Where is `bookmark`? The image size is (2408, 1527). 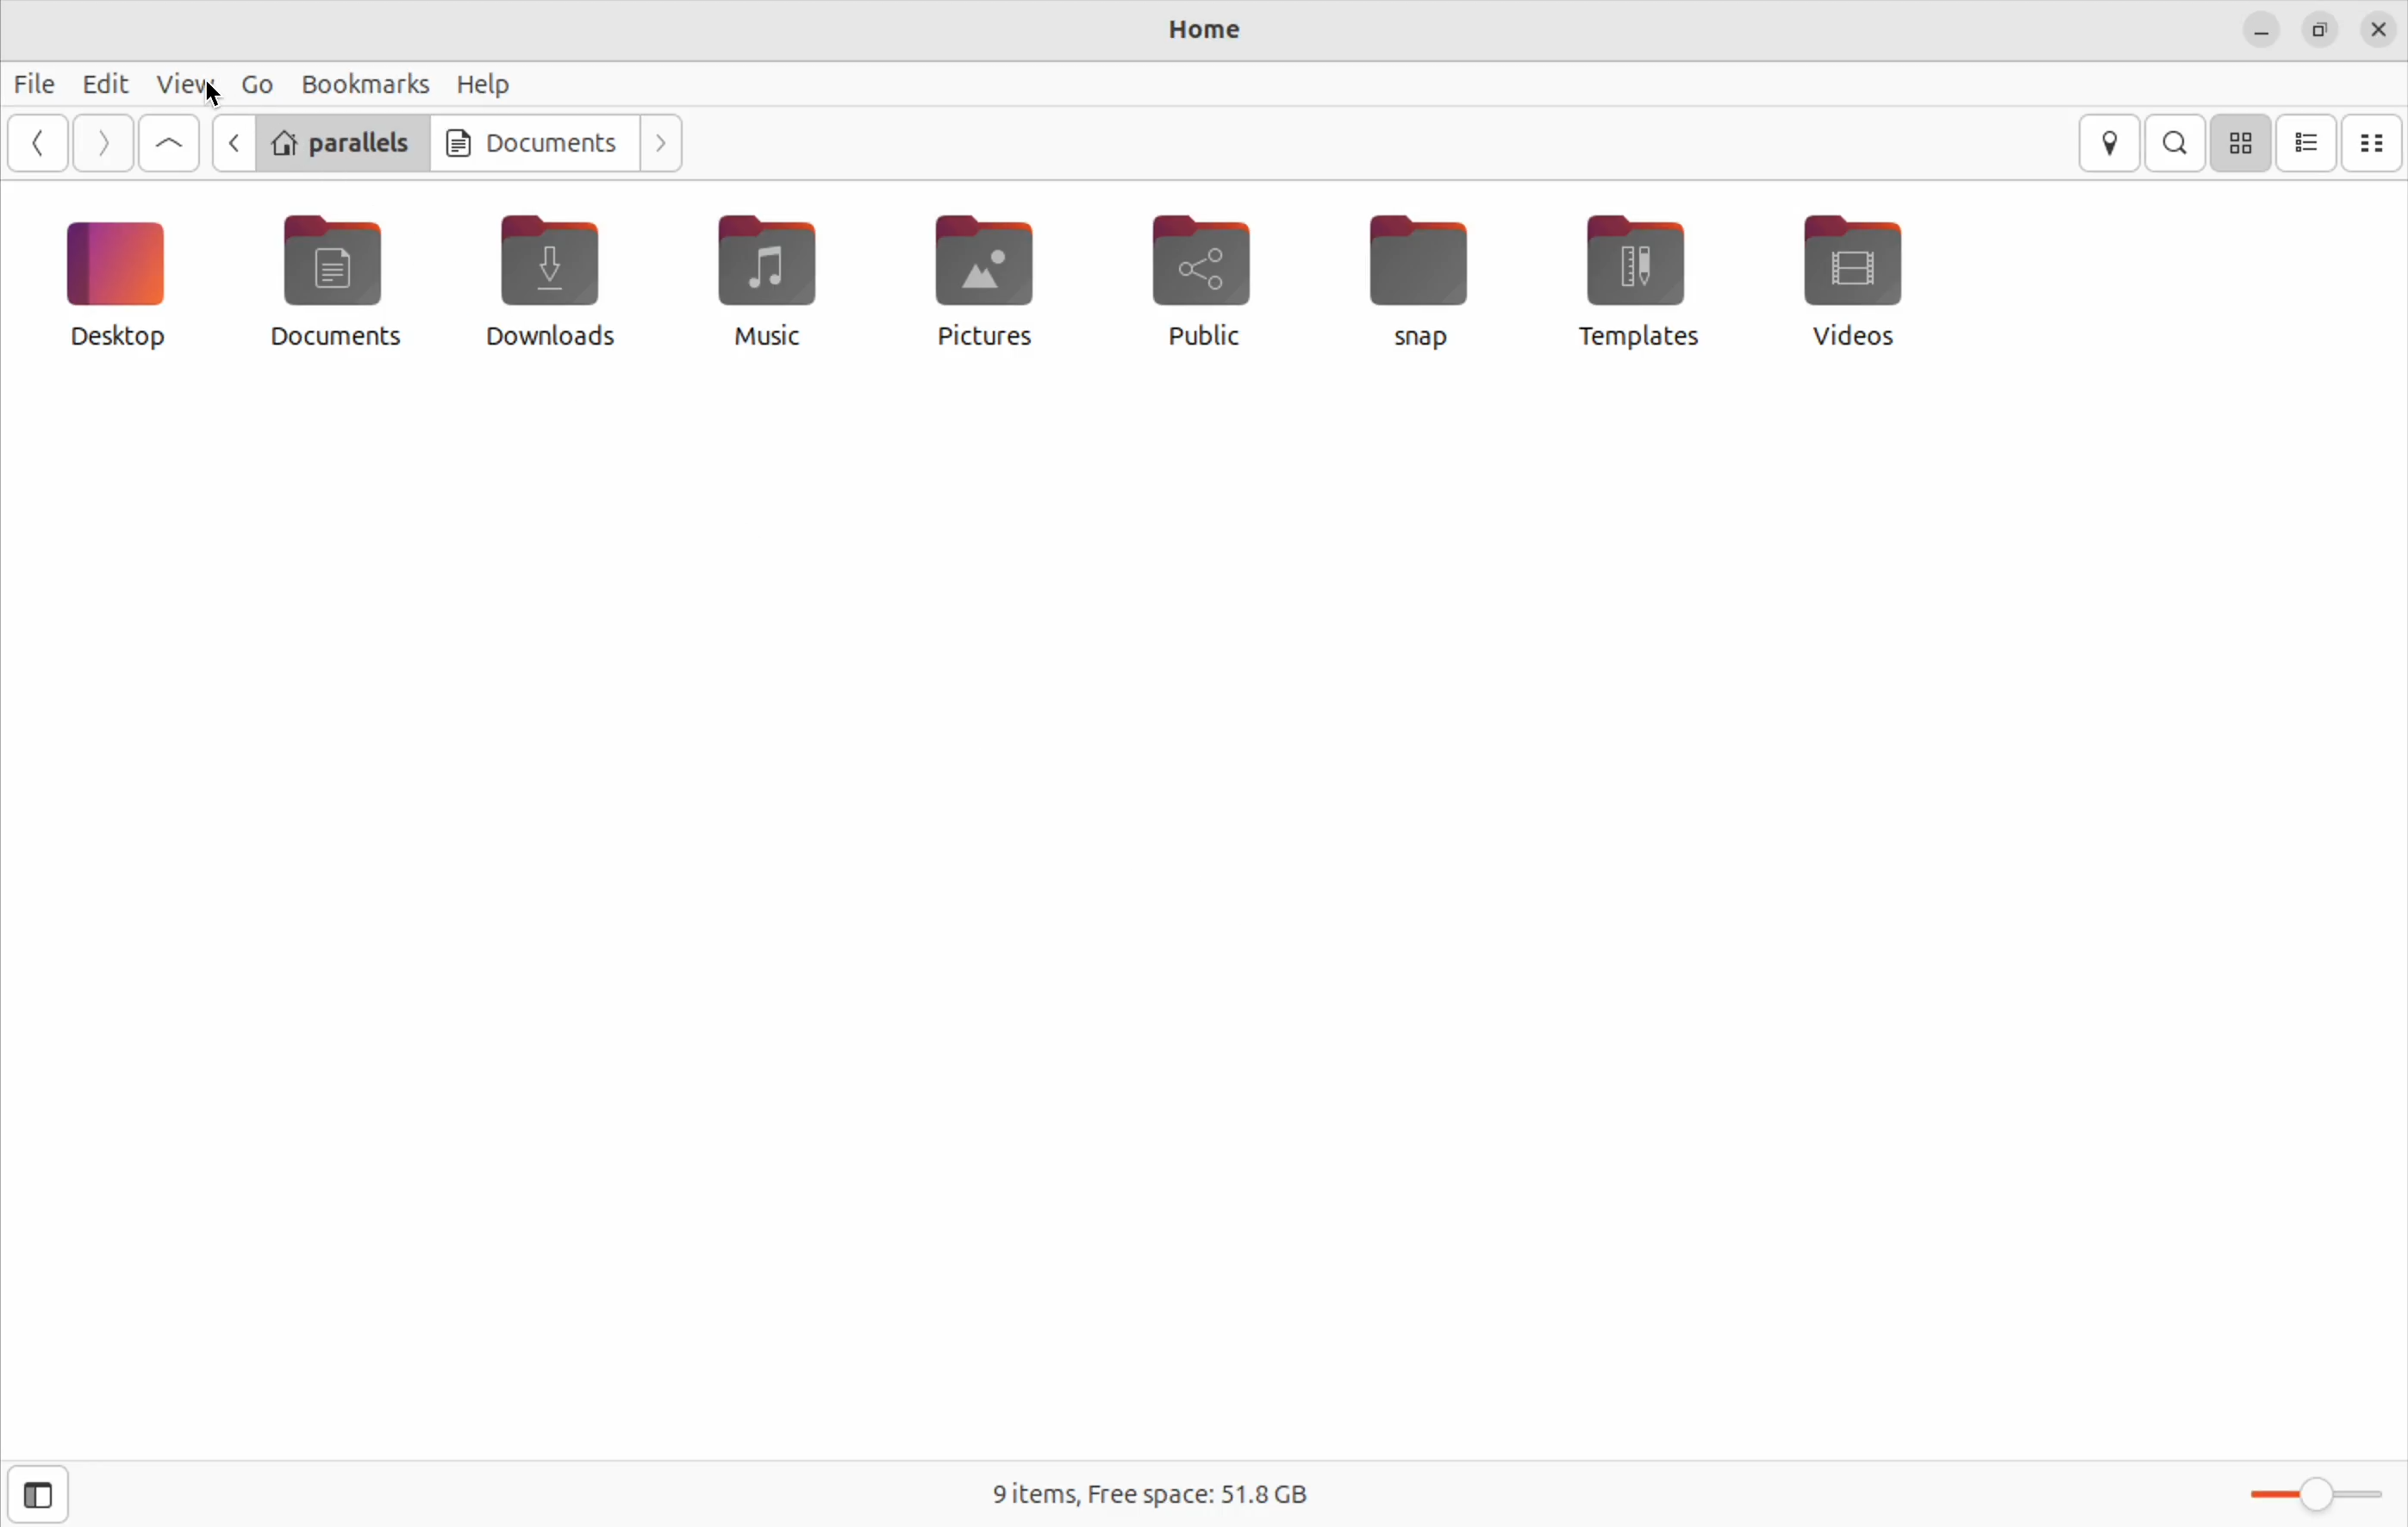 bookmark is located at coordinates (362, 82).